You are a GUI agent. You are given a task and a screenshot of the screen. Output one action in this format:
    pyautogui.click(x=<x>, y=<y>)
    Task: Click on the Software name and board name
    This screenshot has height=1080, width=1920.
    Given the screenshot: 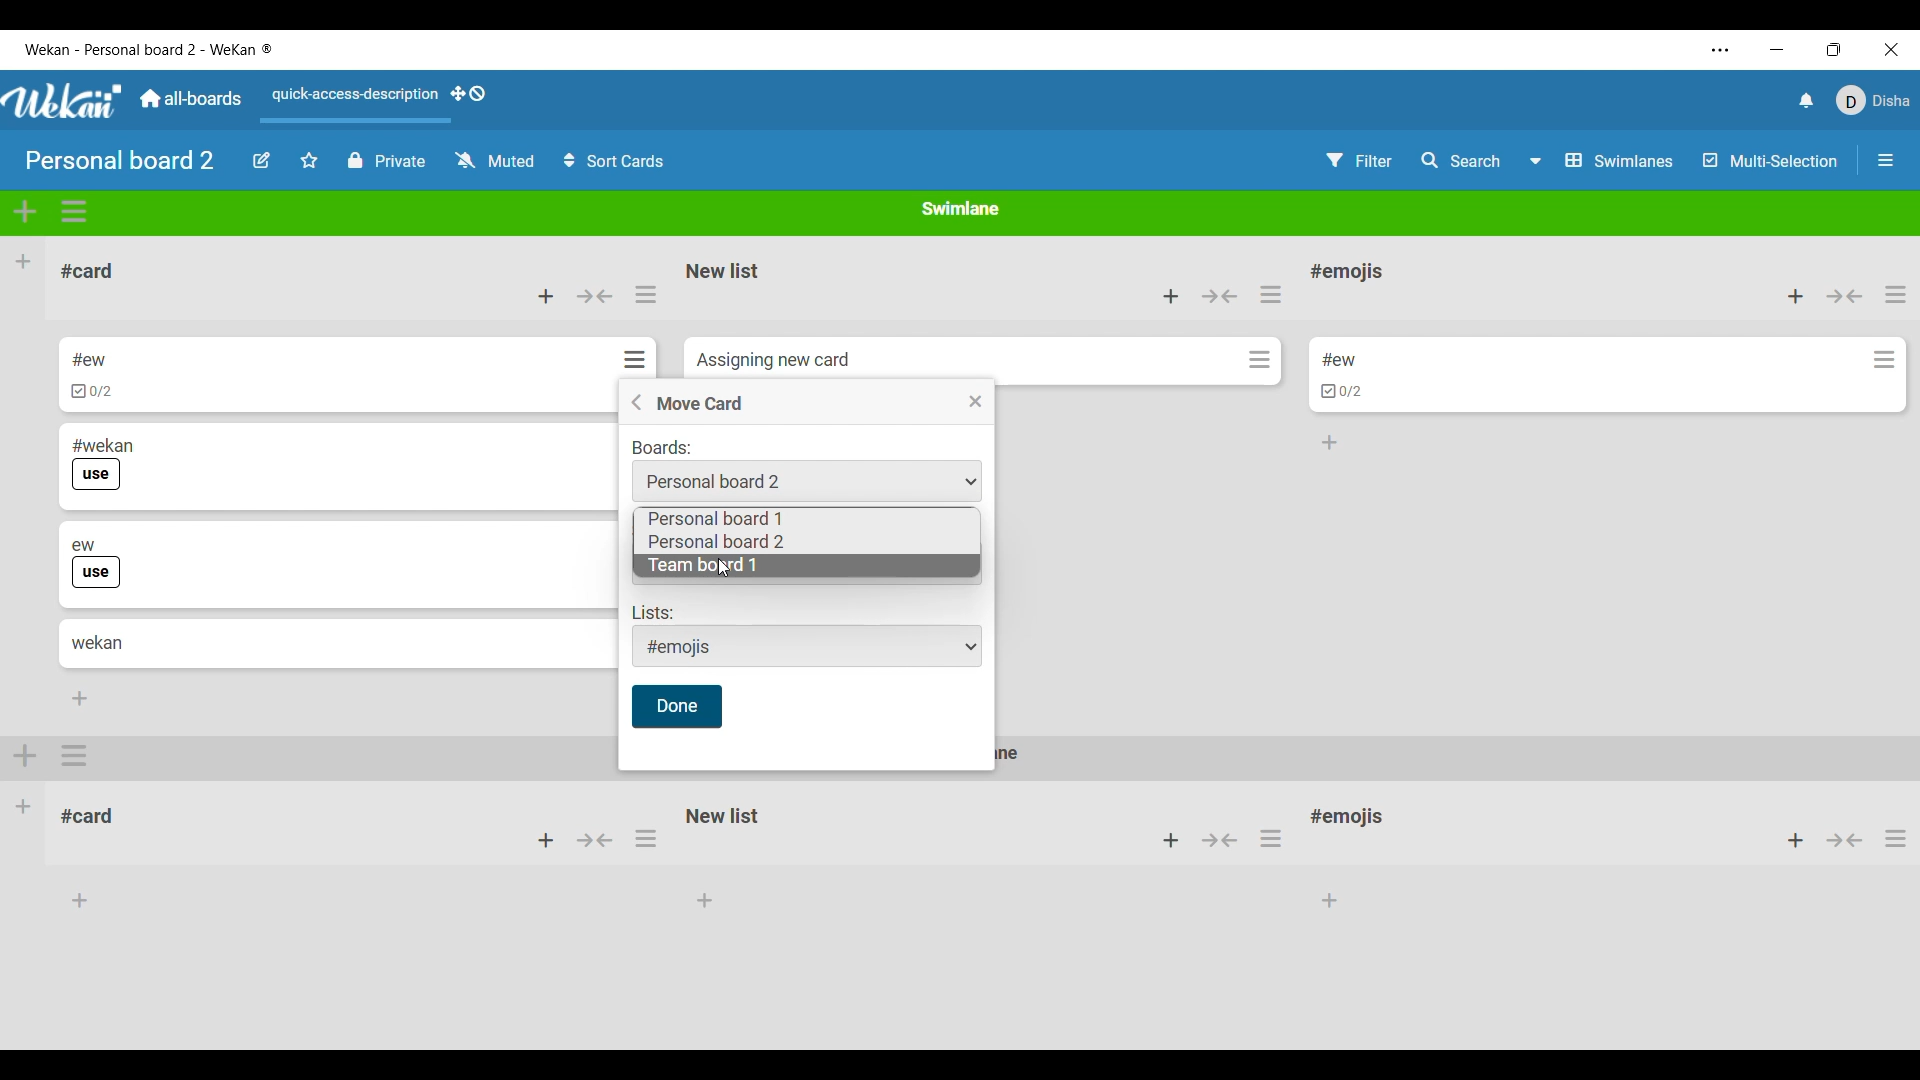 What is the action you would take?
    pyautogui.click(x=148, y=49)
    